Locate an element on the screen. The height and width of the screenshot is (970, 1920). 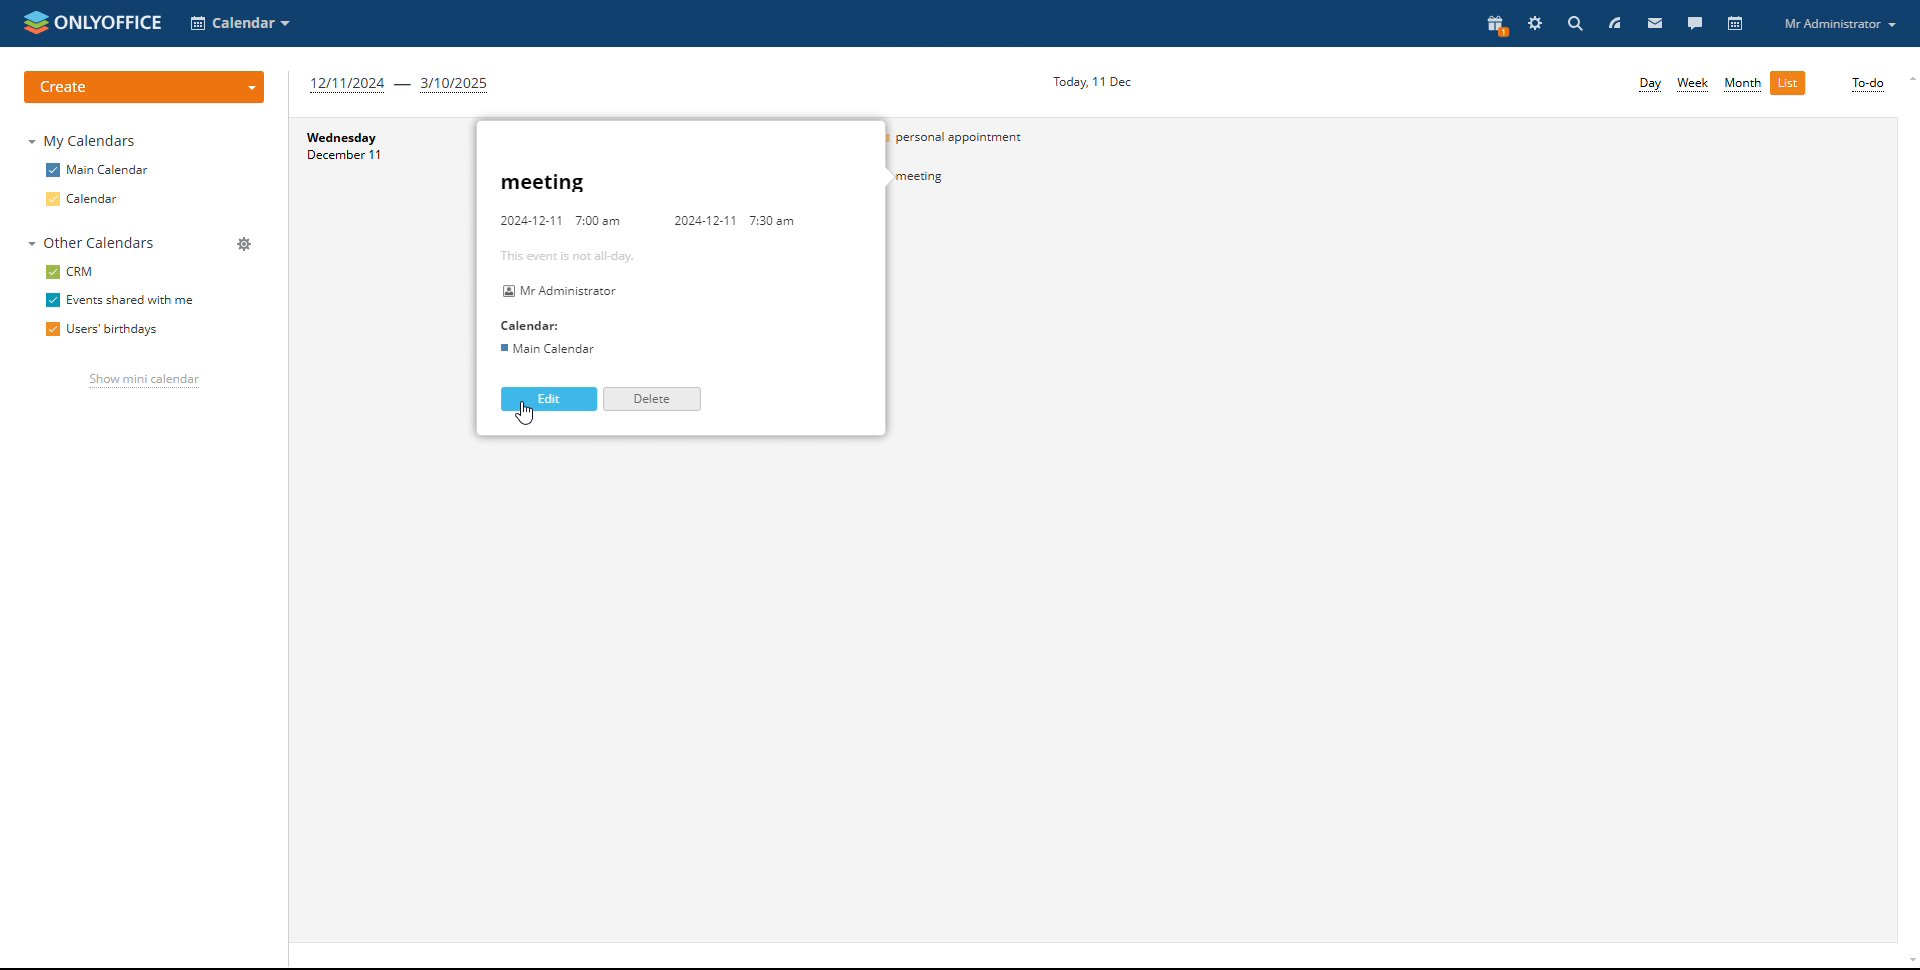
talk is located at coordinates (1695, 22).